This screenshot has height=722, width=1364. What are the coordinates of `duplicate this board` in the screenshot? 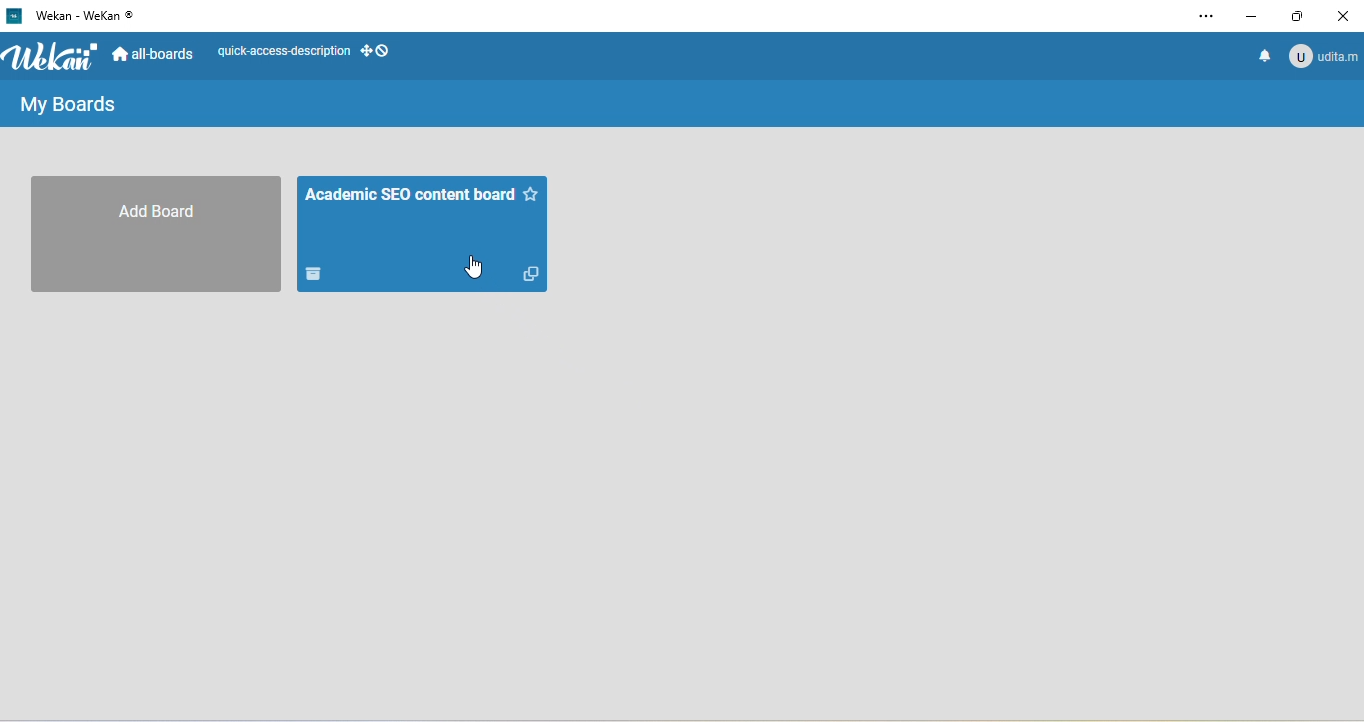 It's located at (531, 273).